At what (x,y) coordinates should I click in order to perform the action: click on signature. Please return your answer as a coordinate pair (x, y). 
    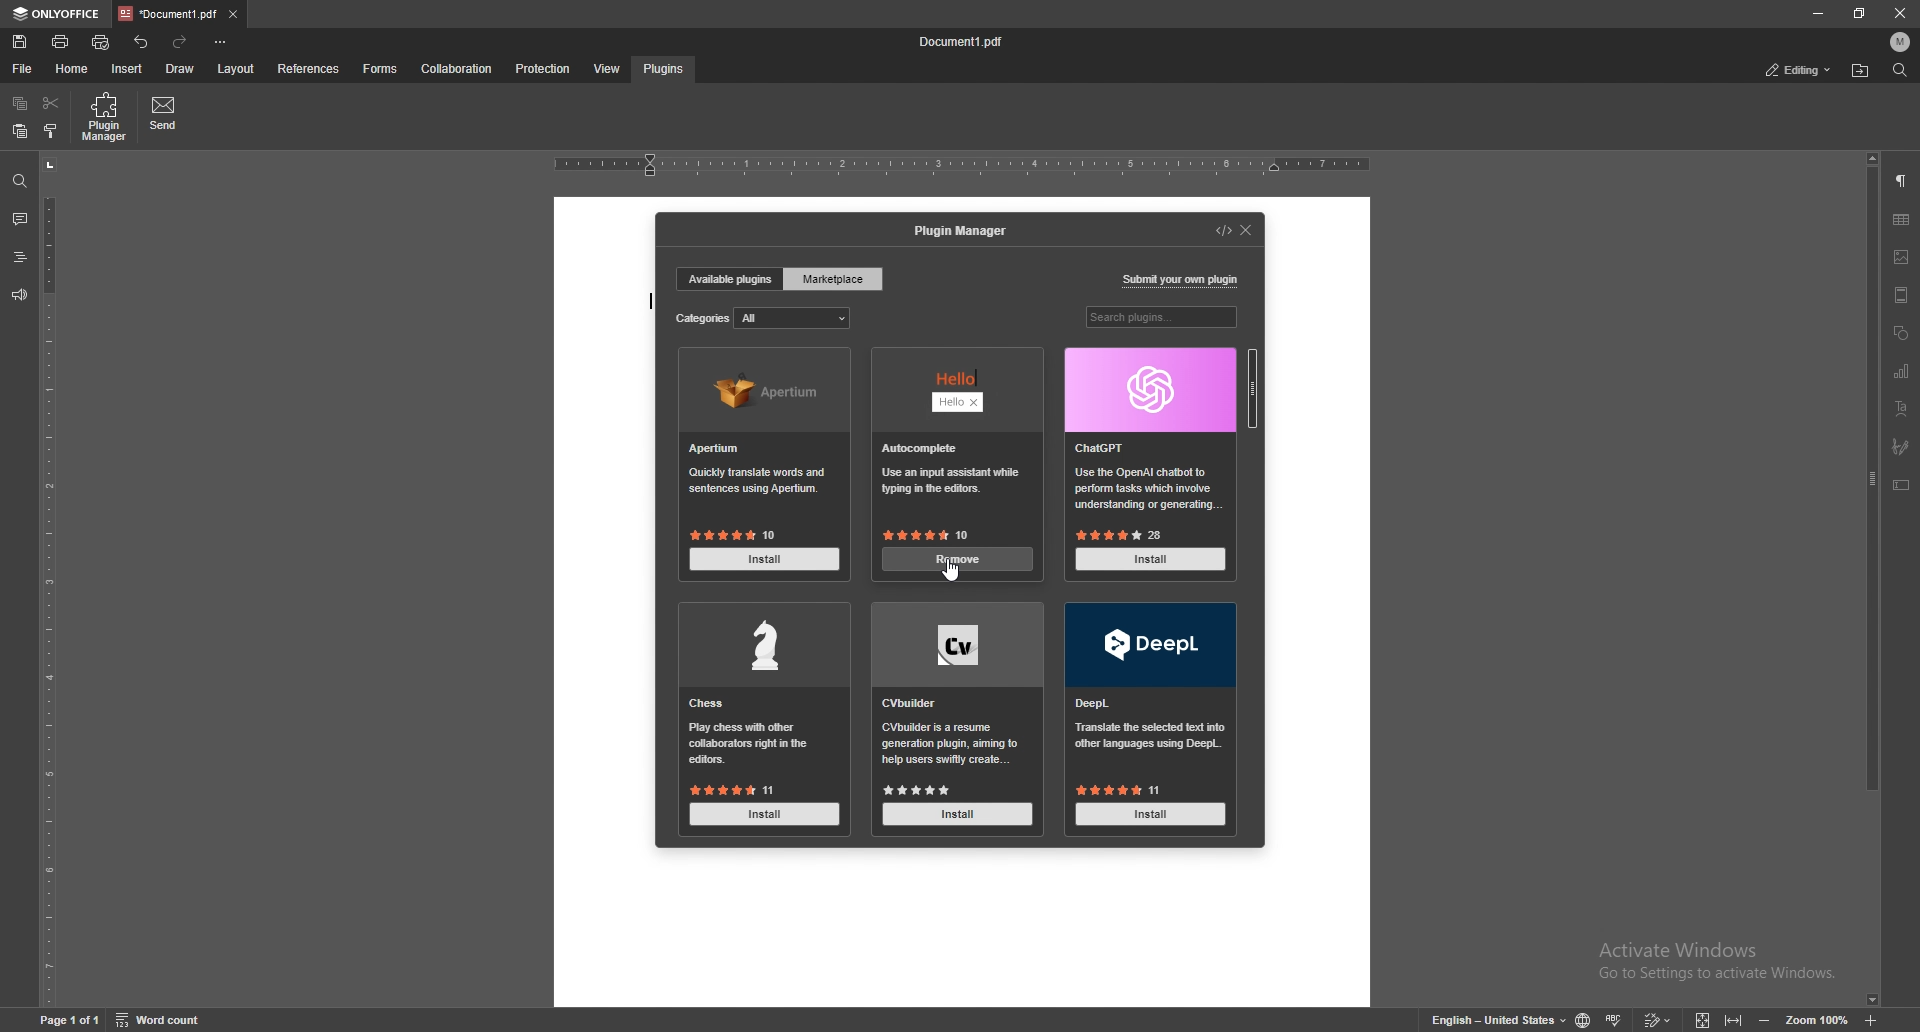
    Looking at the image, I should click on (1900, 447).